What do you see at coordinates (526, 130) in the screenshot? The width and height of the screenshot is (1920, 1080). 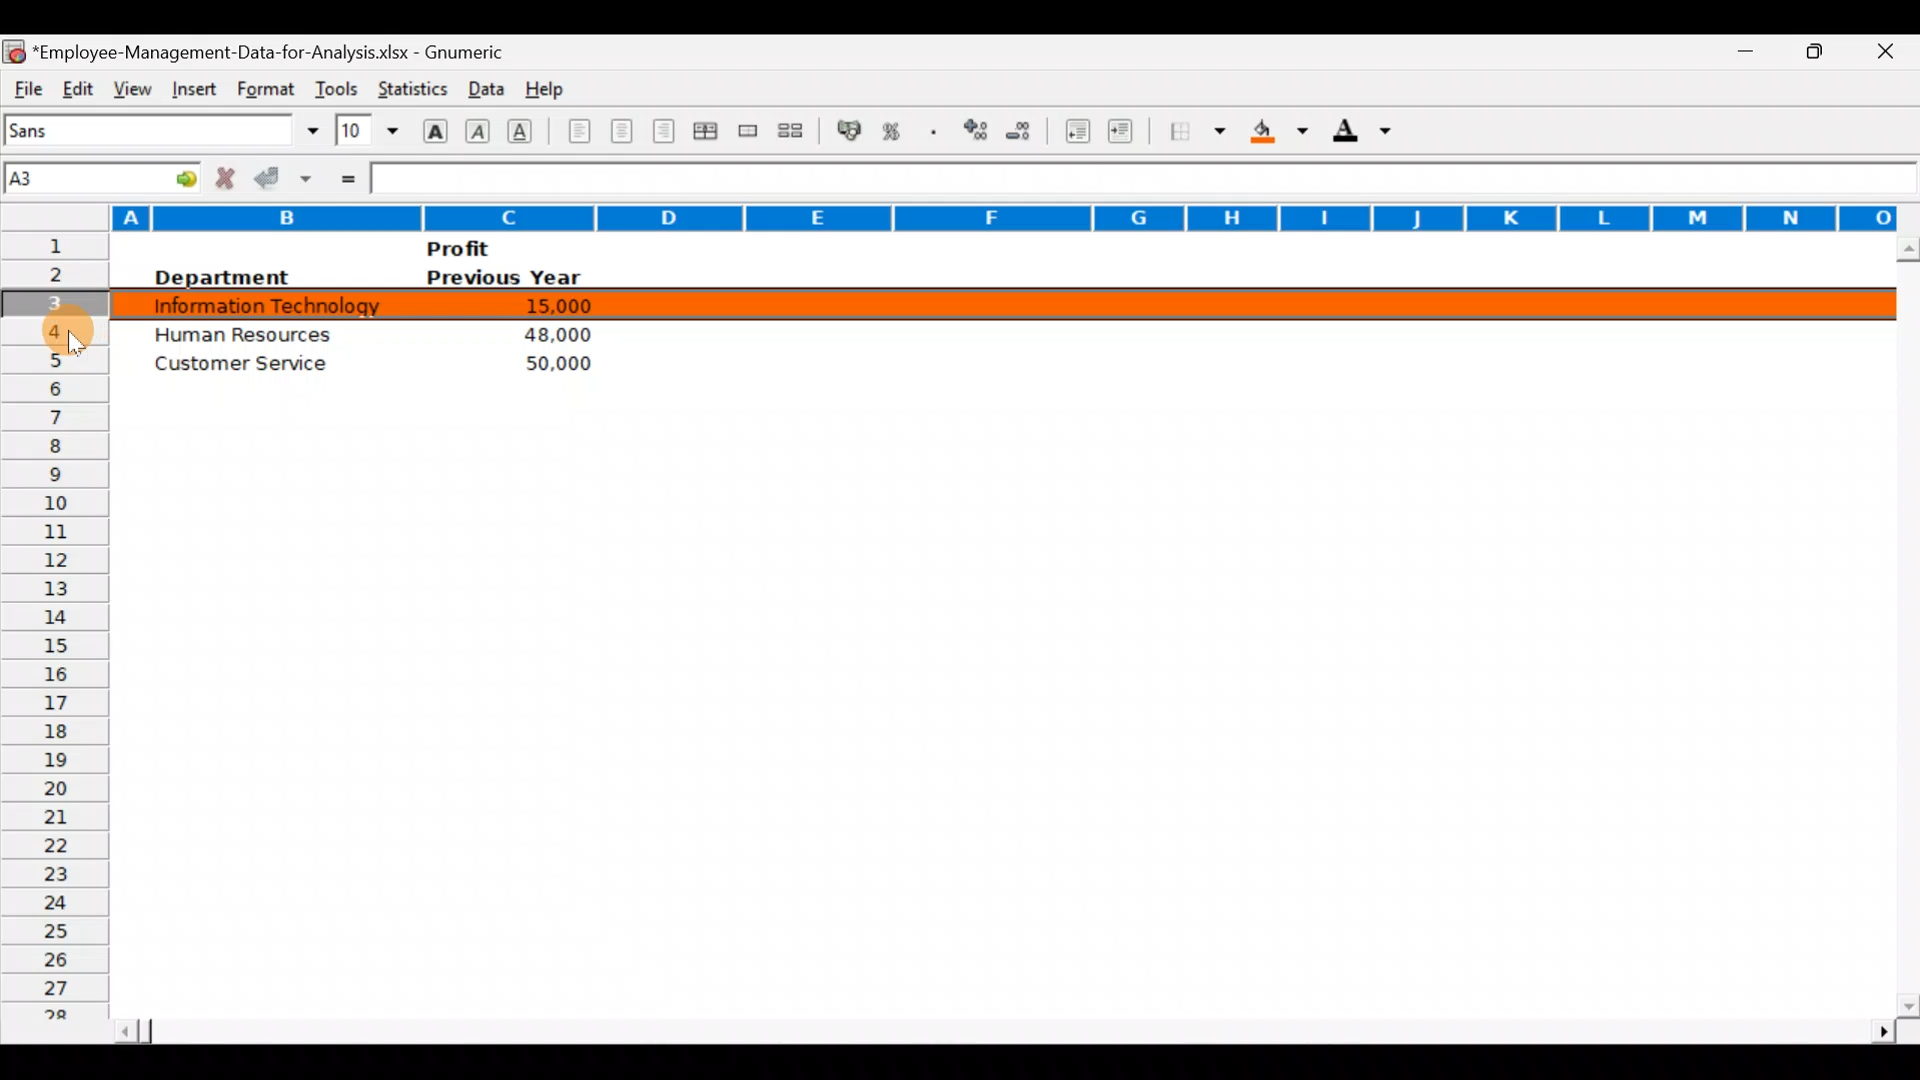 I see `Underline` at bounding box center [526, 130].